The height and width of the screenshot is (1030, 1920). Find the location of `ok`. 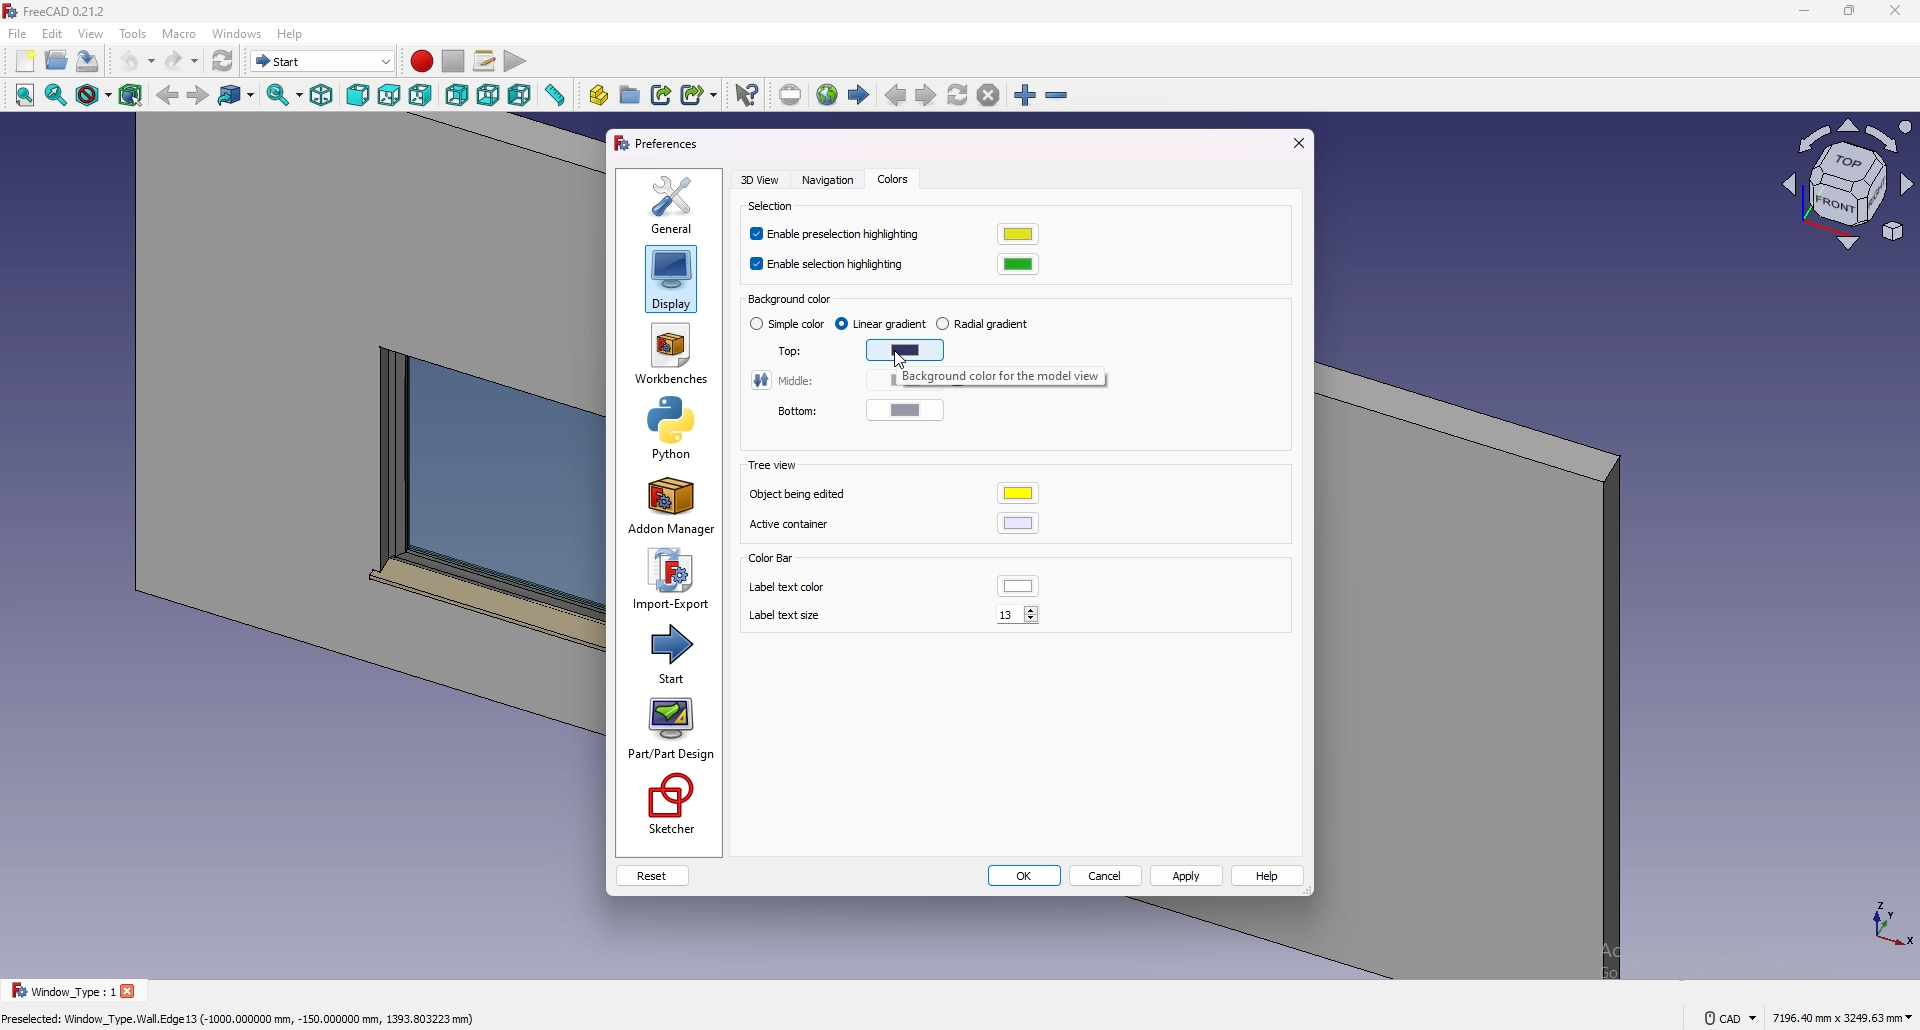

ok is located at coordinates (1025, 877).